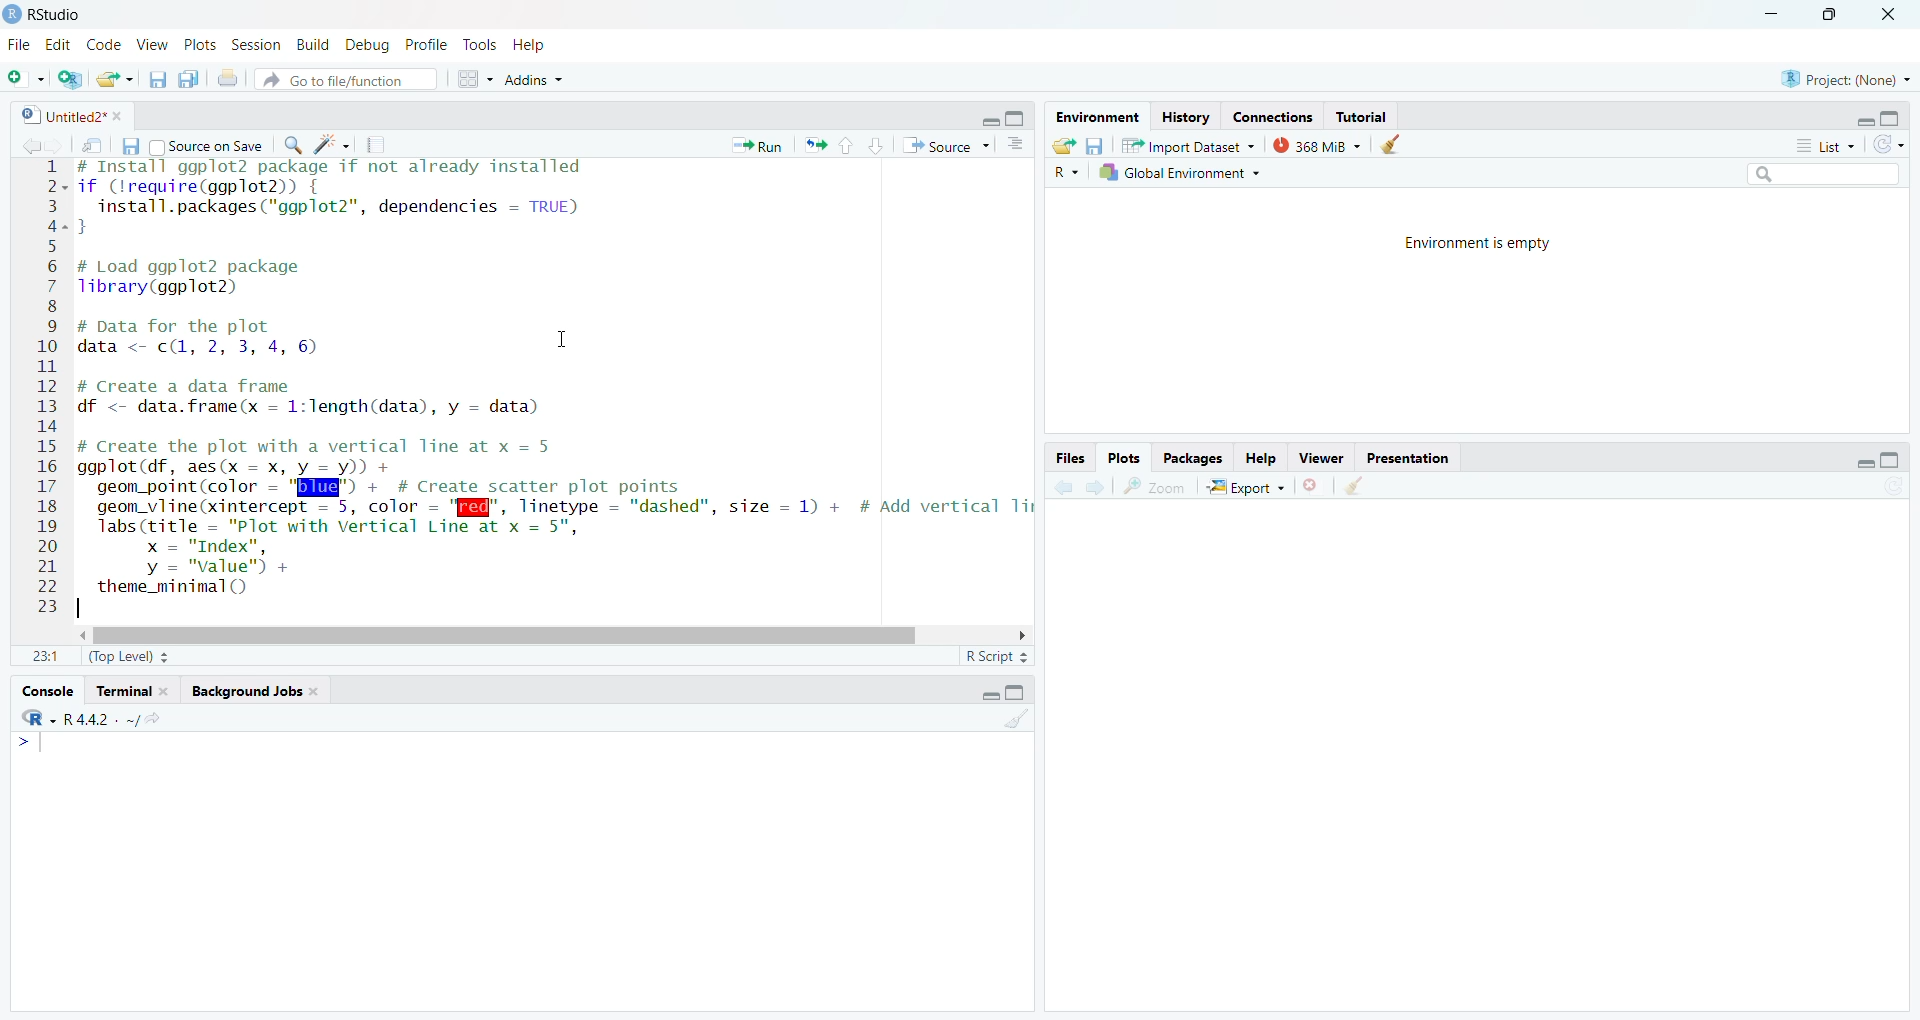  What do you see at coordinates (1894, 460) in the screenshot?
I see `maximise` at bounding box center [1894, 460].